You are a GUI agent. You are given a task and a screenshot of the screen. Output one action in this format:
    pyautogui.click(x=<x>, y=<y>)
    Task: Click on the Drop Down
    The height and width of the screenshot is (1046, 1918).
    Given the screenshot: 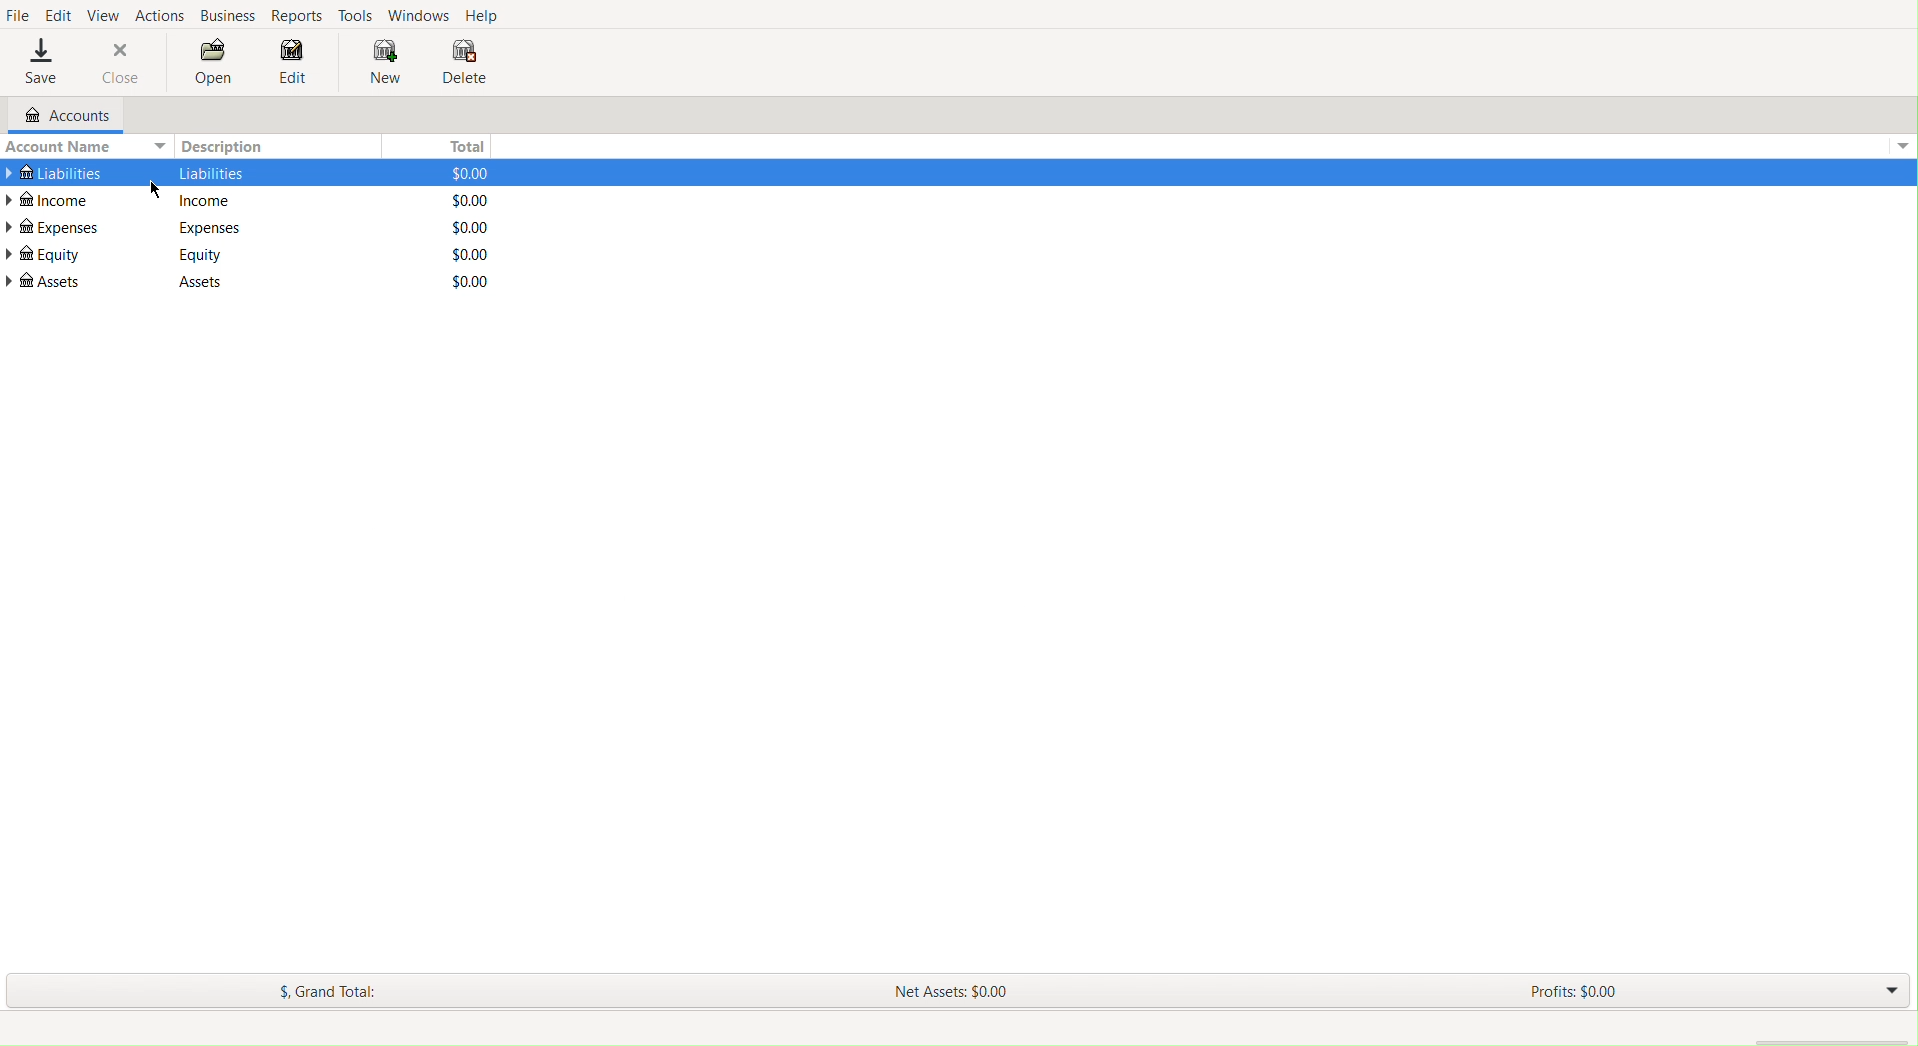 What is the action you would take?
    pyautogui.click(x=1889, y=991)
    